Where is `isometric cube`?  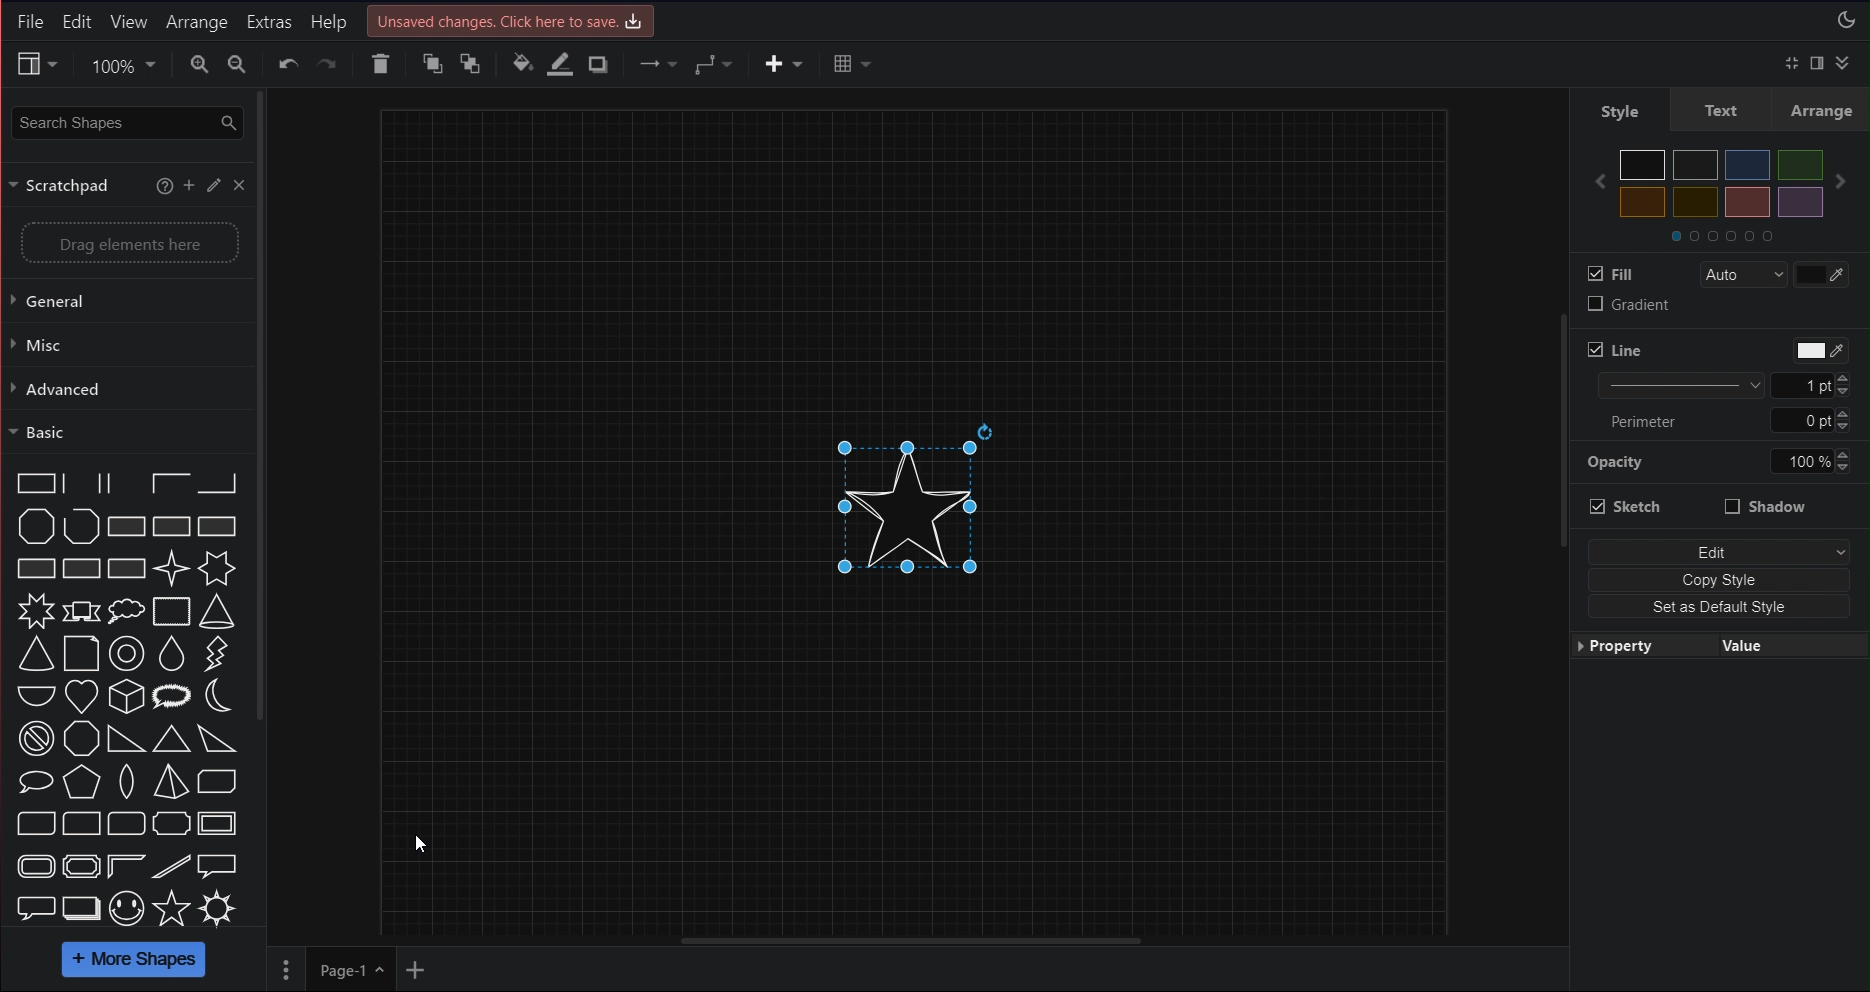
isometric cube is located at coordinates (127, 697).